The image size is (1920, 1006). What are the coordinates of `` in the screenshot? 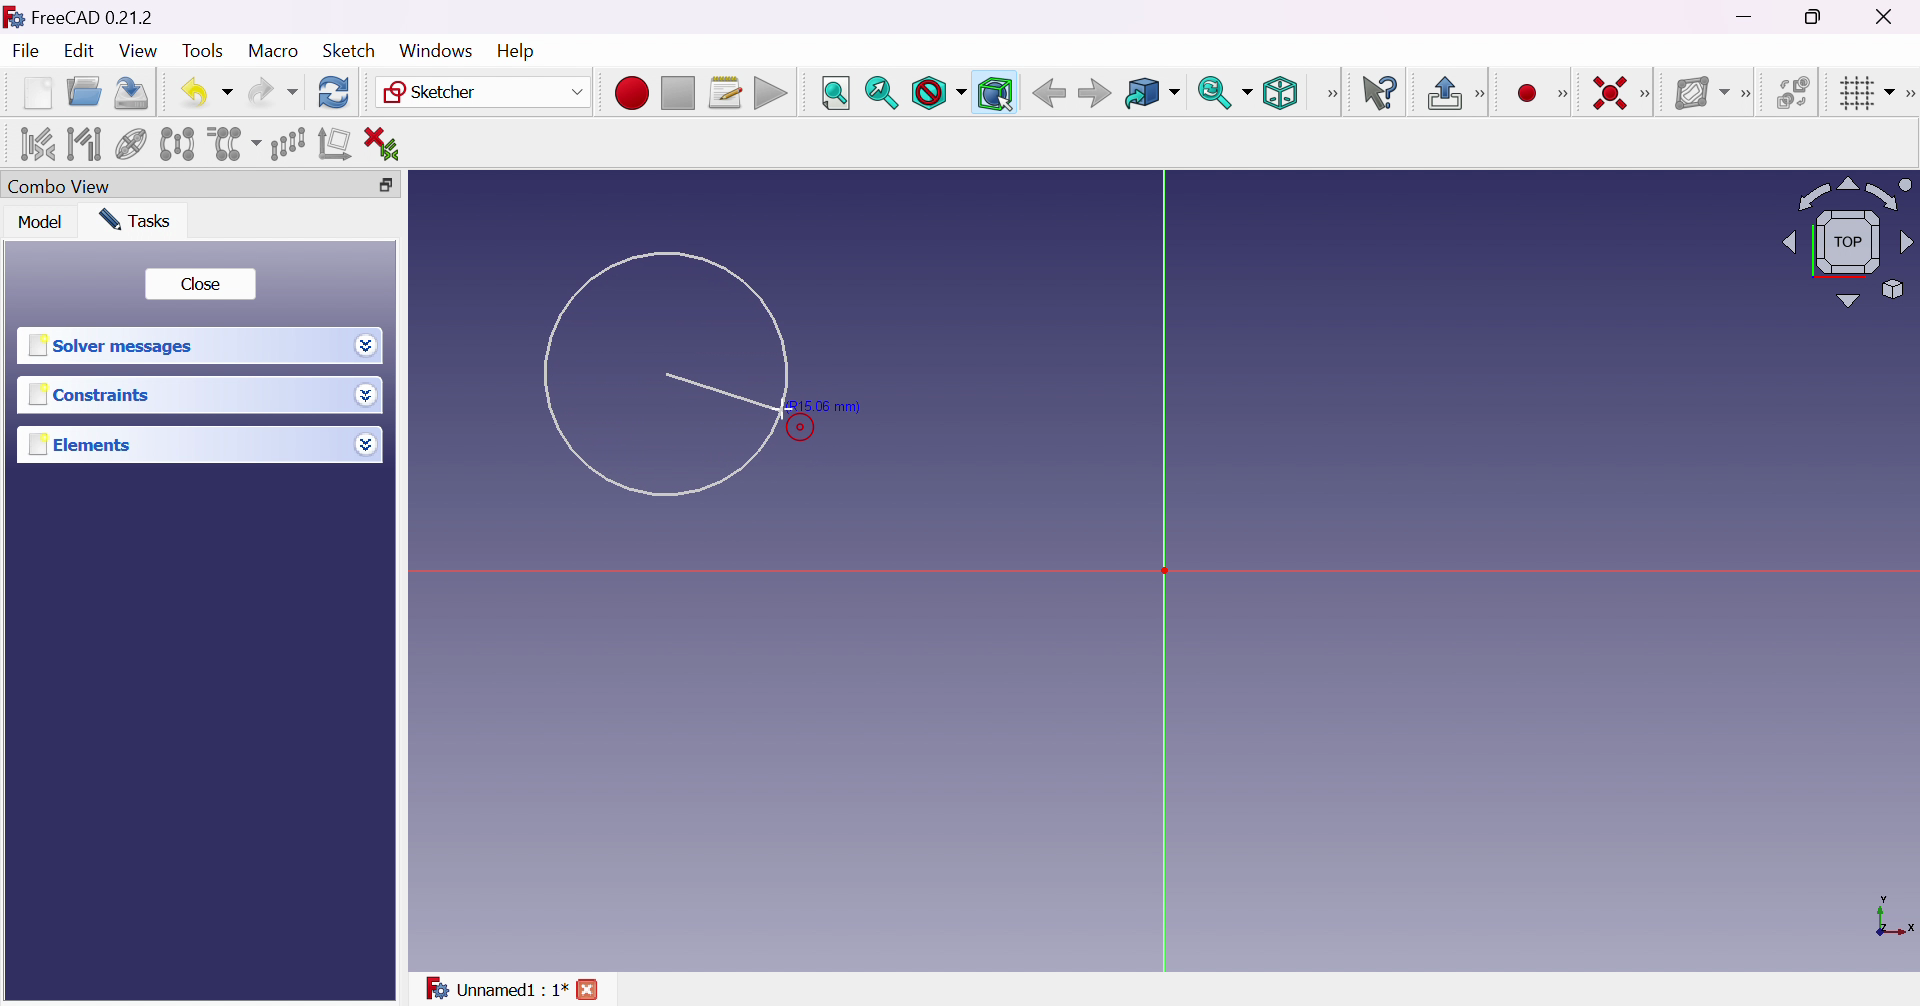 It's located at (1226, 94).